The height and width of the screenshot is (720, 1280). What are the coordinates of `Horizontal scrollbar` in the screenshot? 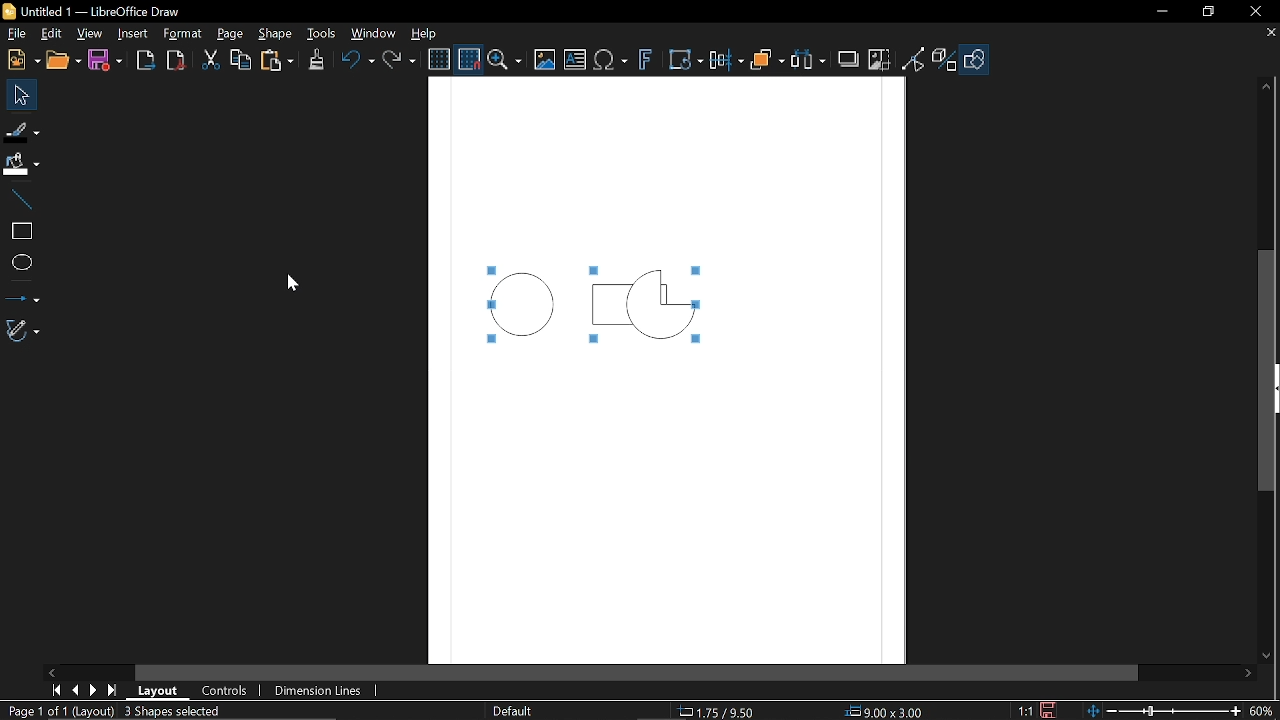 It's located at (638, 672).